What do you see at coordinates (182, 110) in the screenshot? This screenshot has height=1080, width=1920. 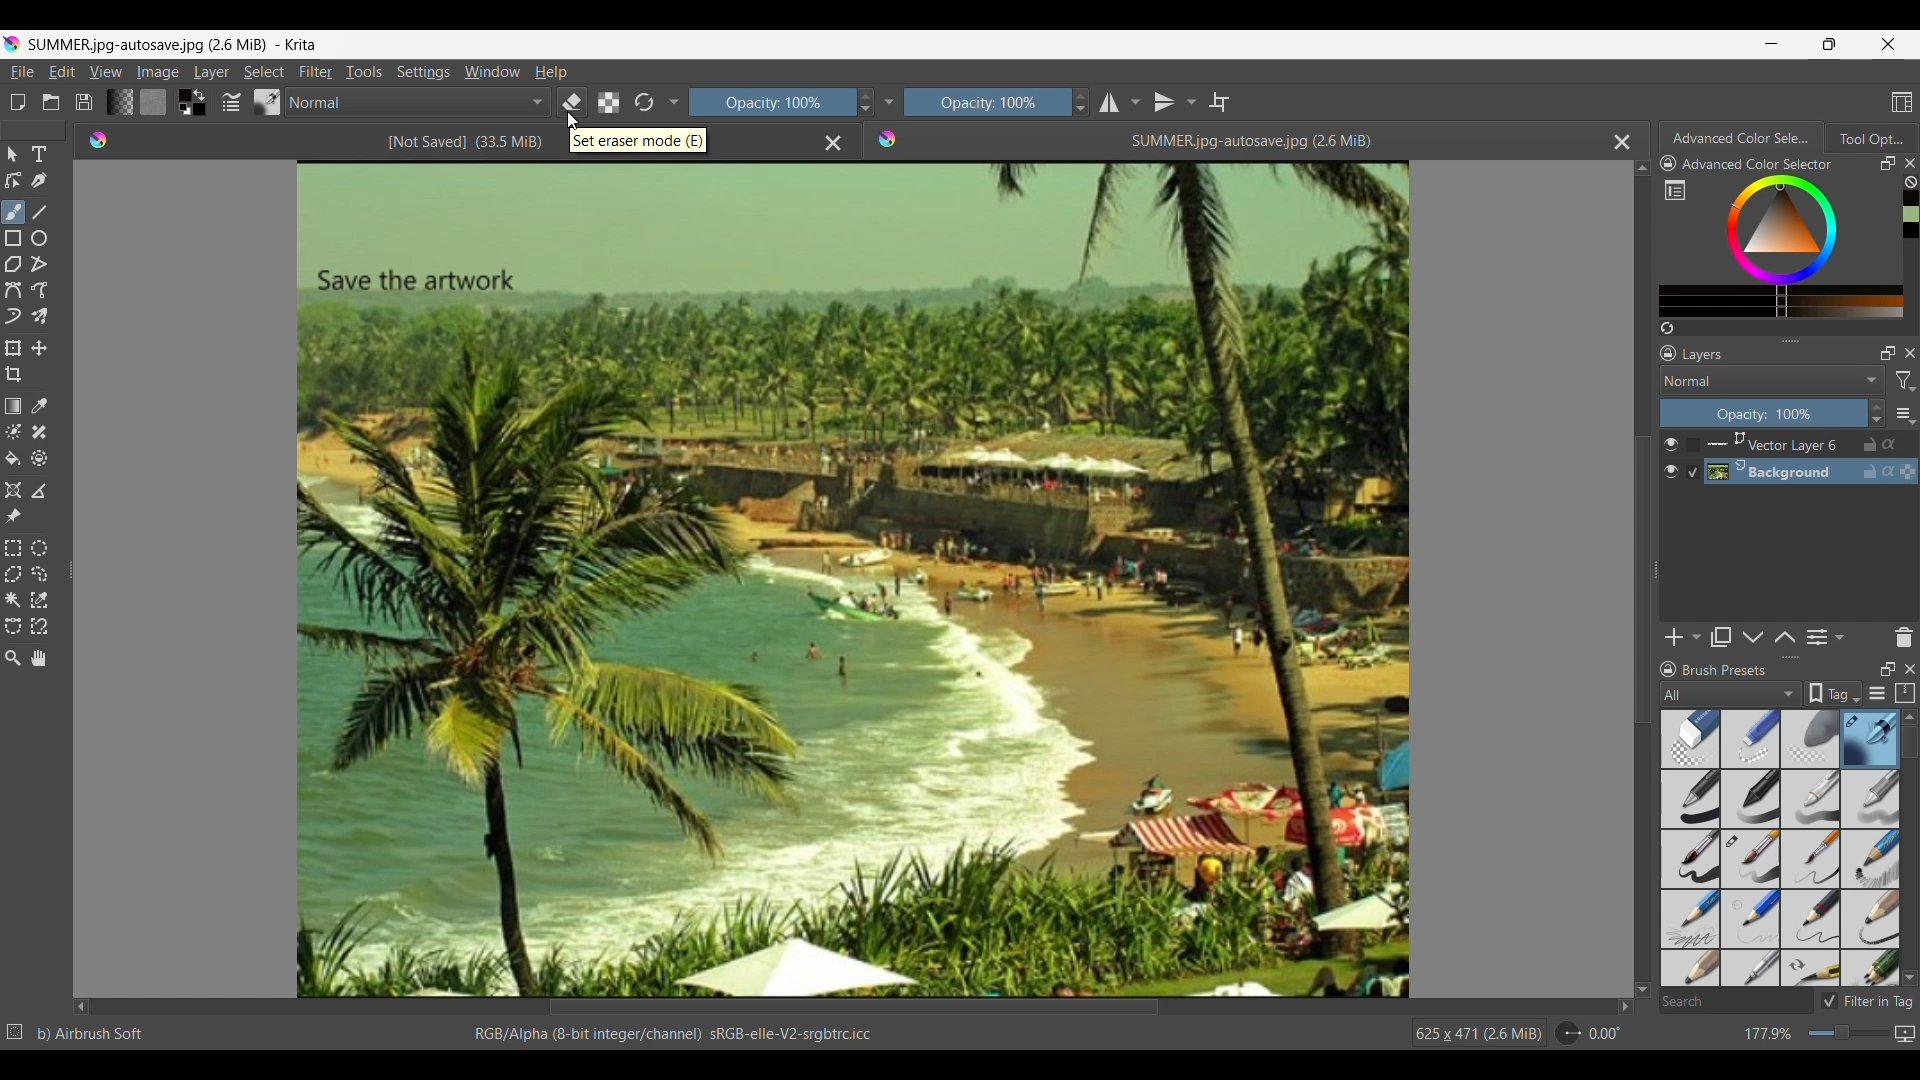 I see `Set foreground and background color as white and black respectively` at bounding box center [182, 110].